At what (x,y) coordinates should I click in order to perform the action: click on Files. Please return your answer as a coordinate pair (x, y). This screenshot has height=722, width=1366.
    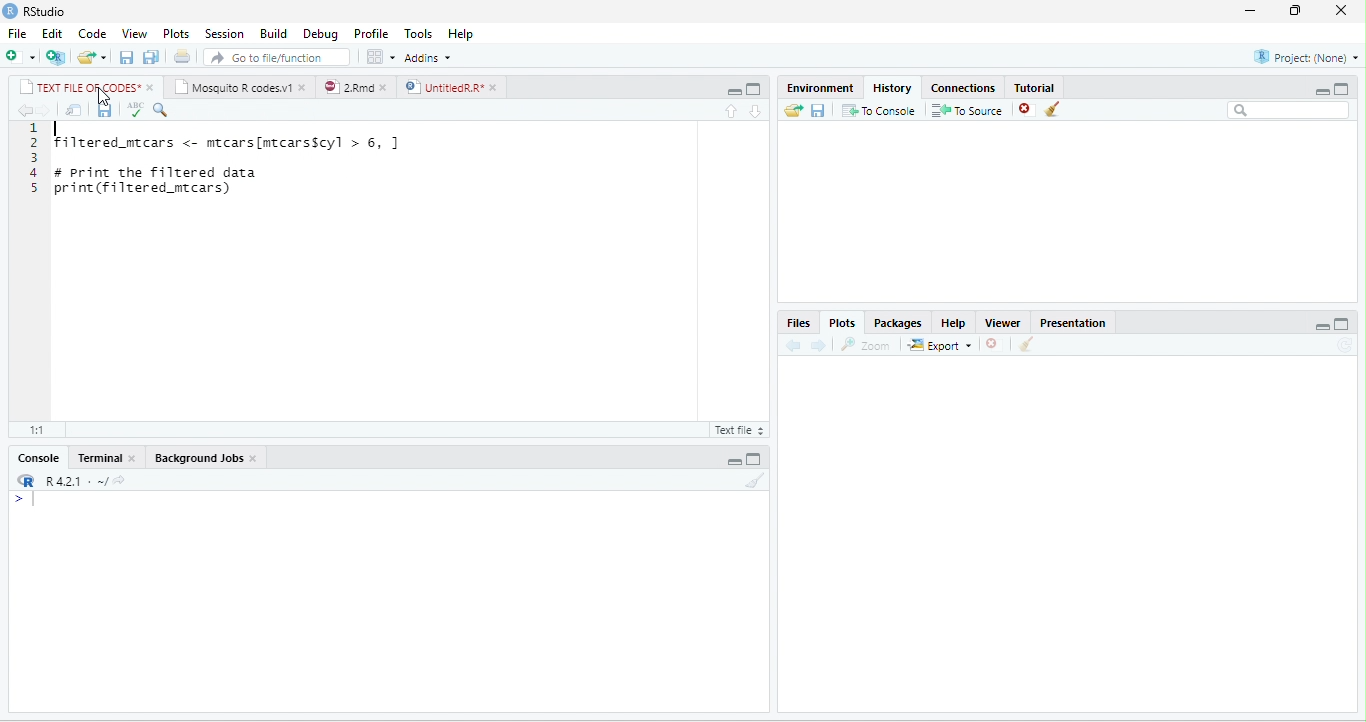
    Looking at the image, I should click on (798, 323).